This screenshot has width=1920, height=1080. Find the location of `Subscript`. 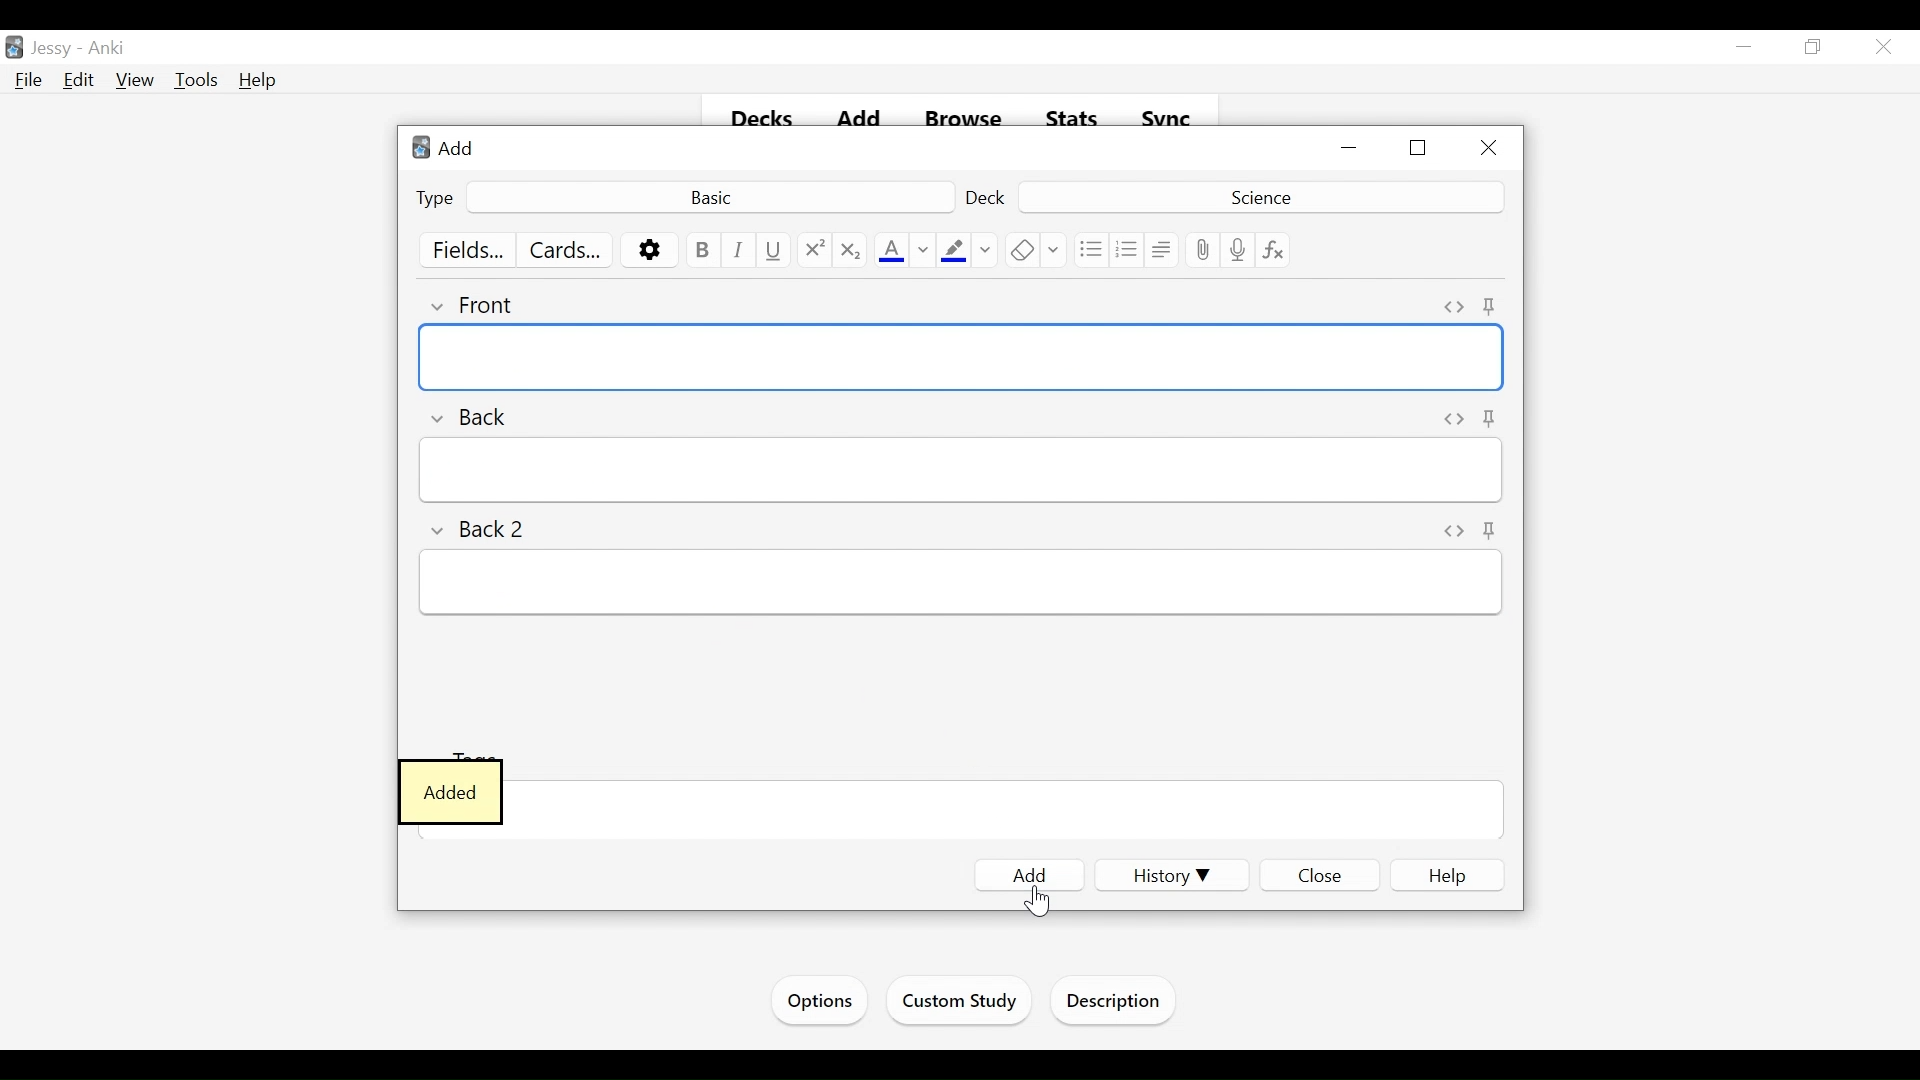

Subscript is located at coordinates (849, 251).